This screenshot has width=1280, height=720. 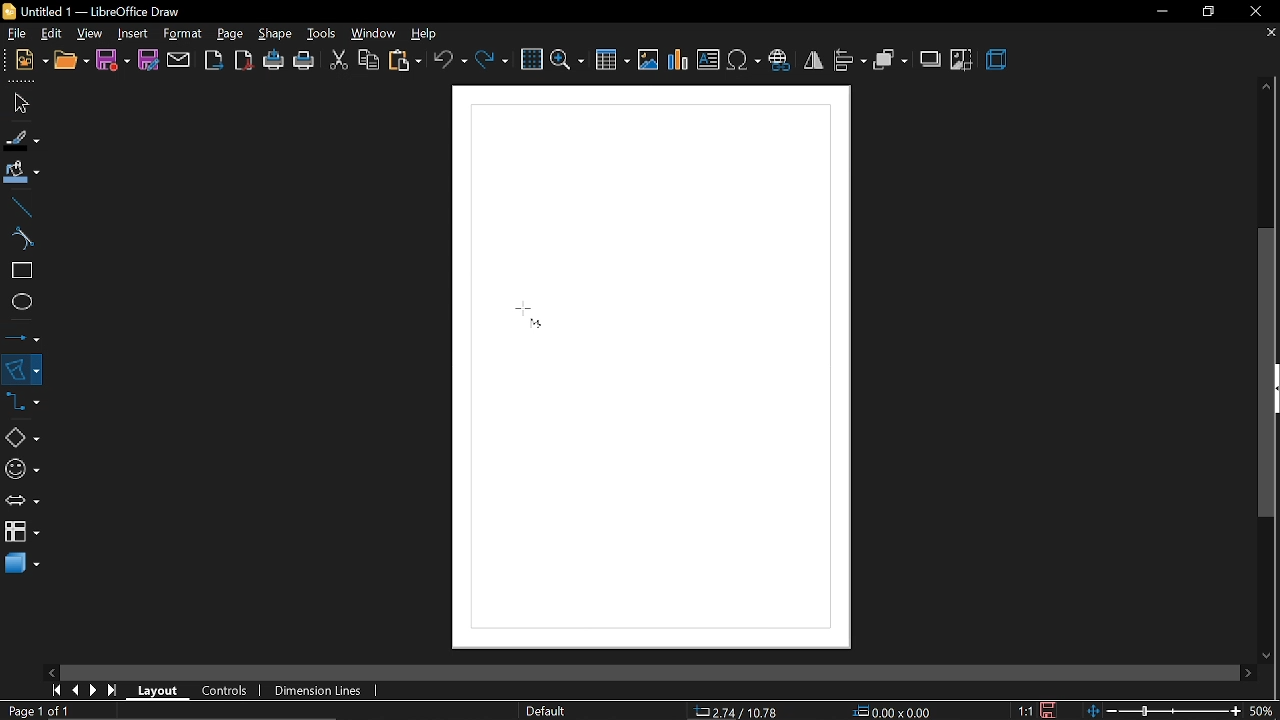 I want to click on align, so click(x=849, y=59).